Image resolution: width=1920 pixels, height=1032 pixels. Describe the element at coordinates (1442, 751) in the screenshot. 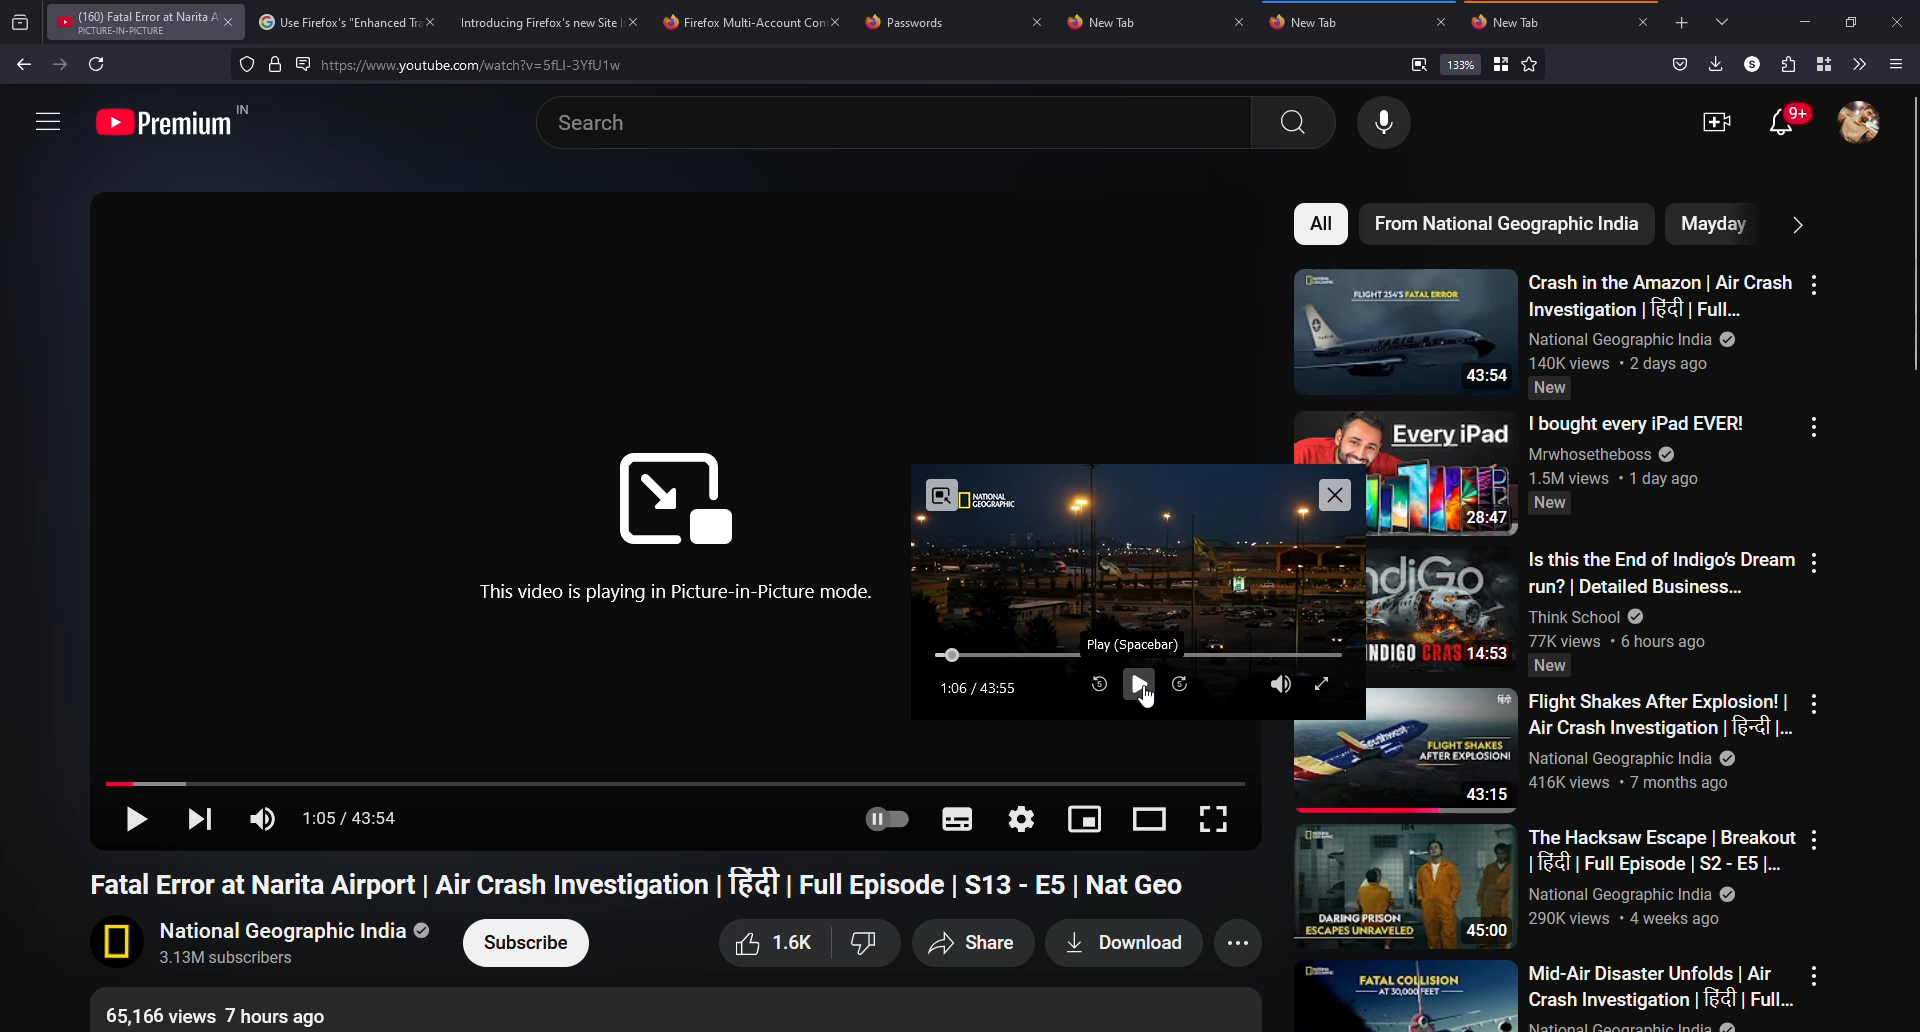

I see `Video thumbnail` at that location.